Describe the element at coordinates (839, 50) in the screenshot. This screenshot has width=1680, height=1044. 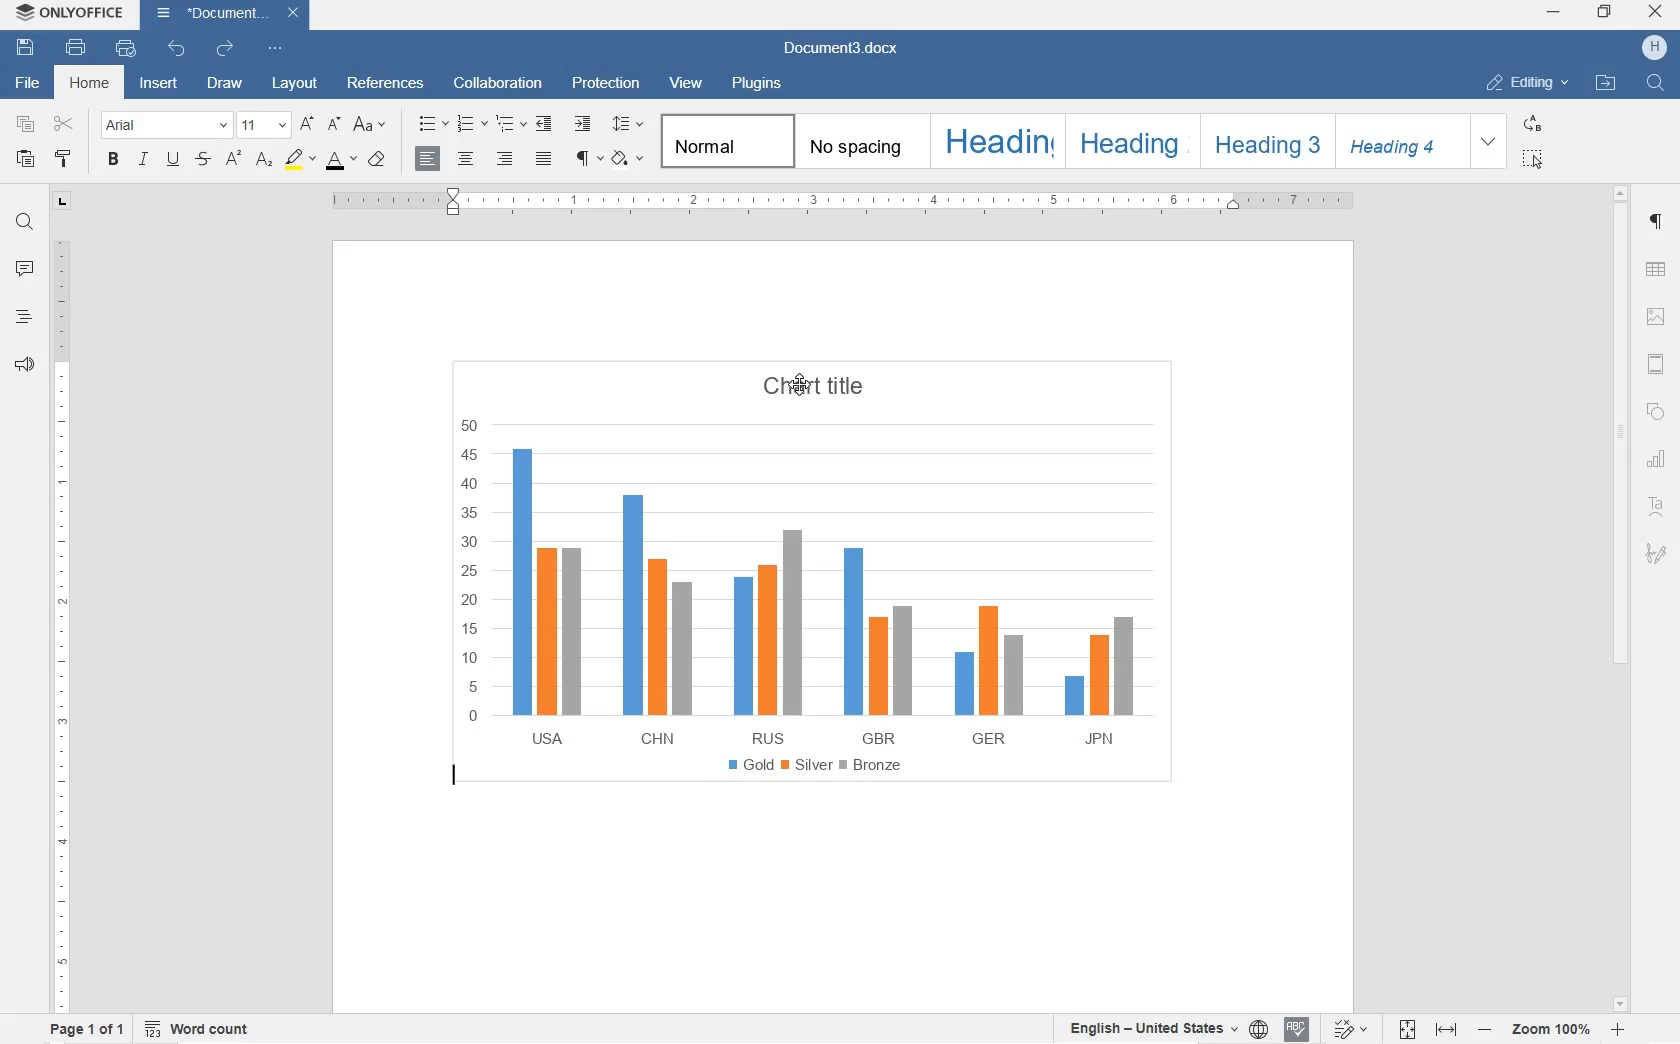
I see `Document3.docx` at that location.